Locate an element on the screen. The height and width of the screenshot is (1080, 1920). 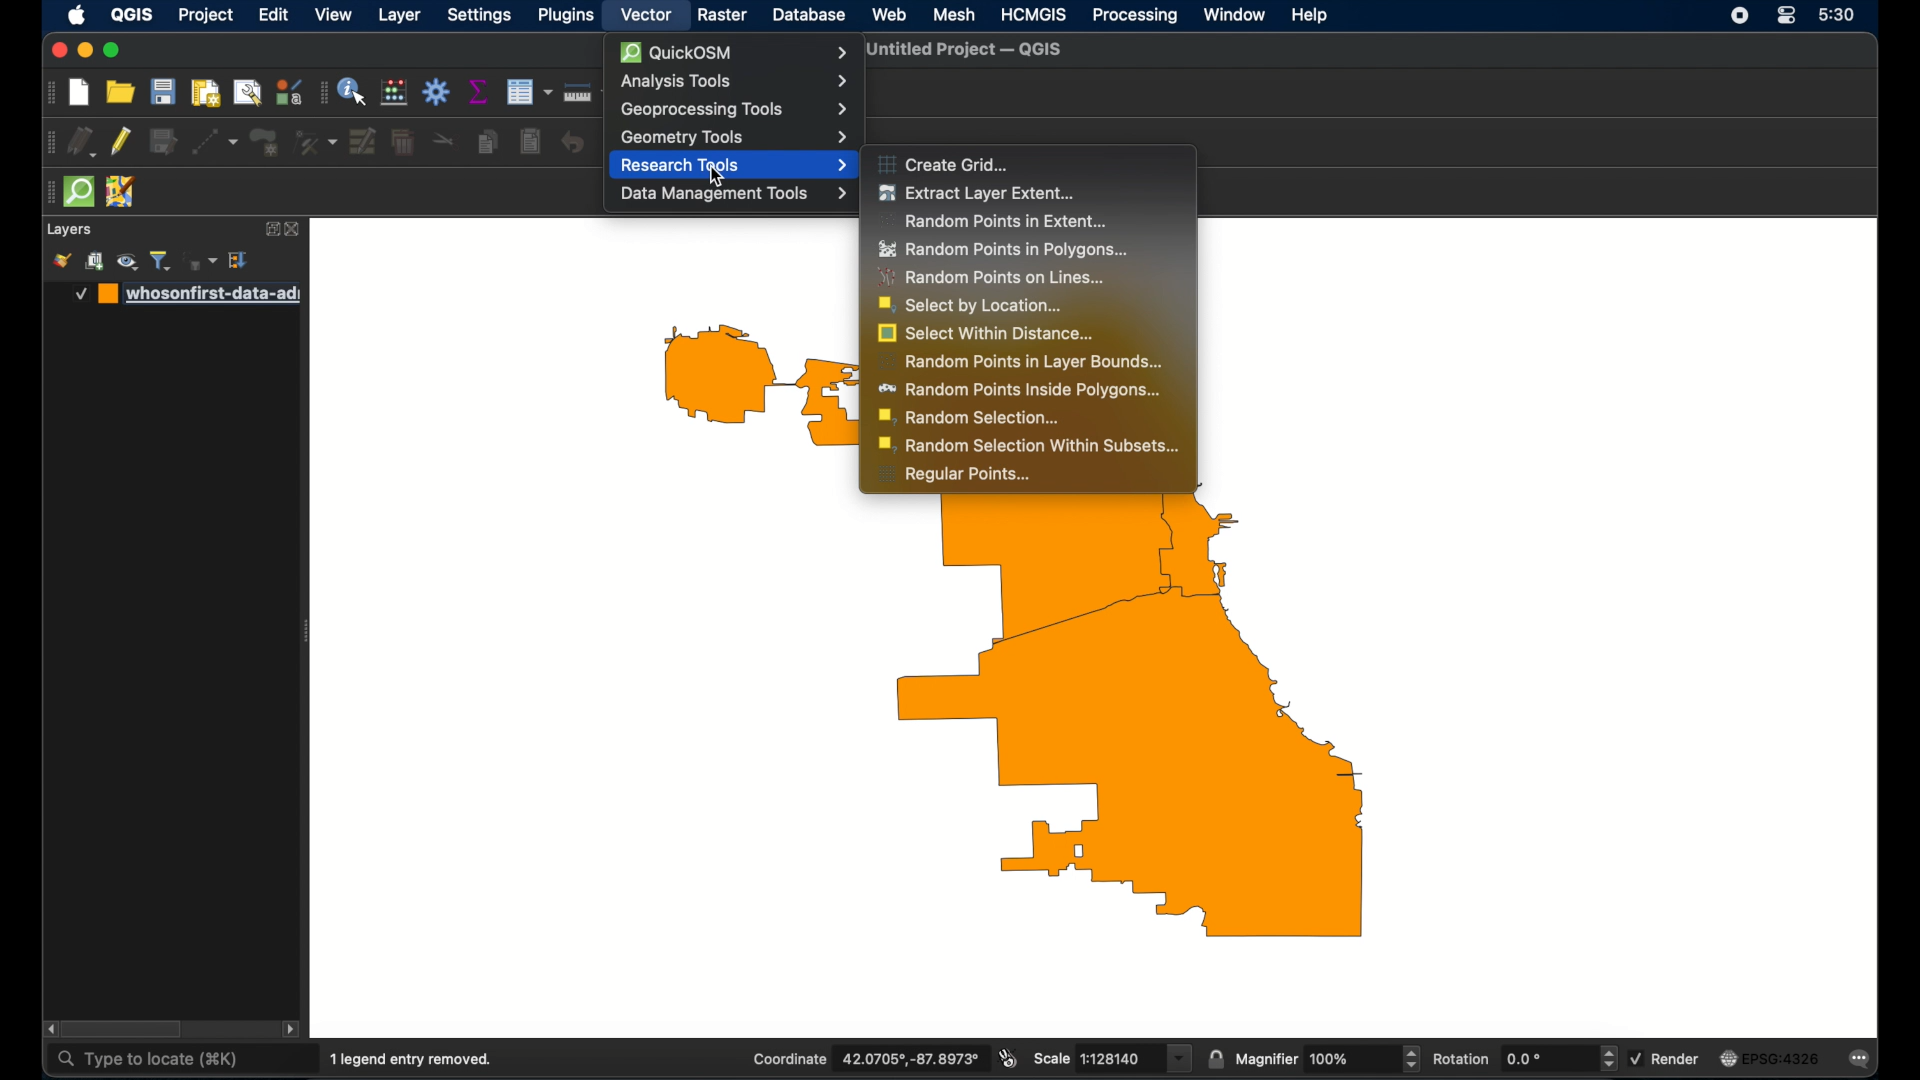
untitled project is located at coordinates (969, 49).